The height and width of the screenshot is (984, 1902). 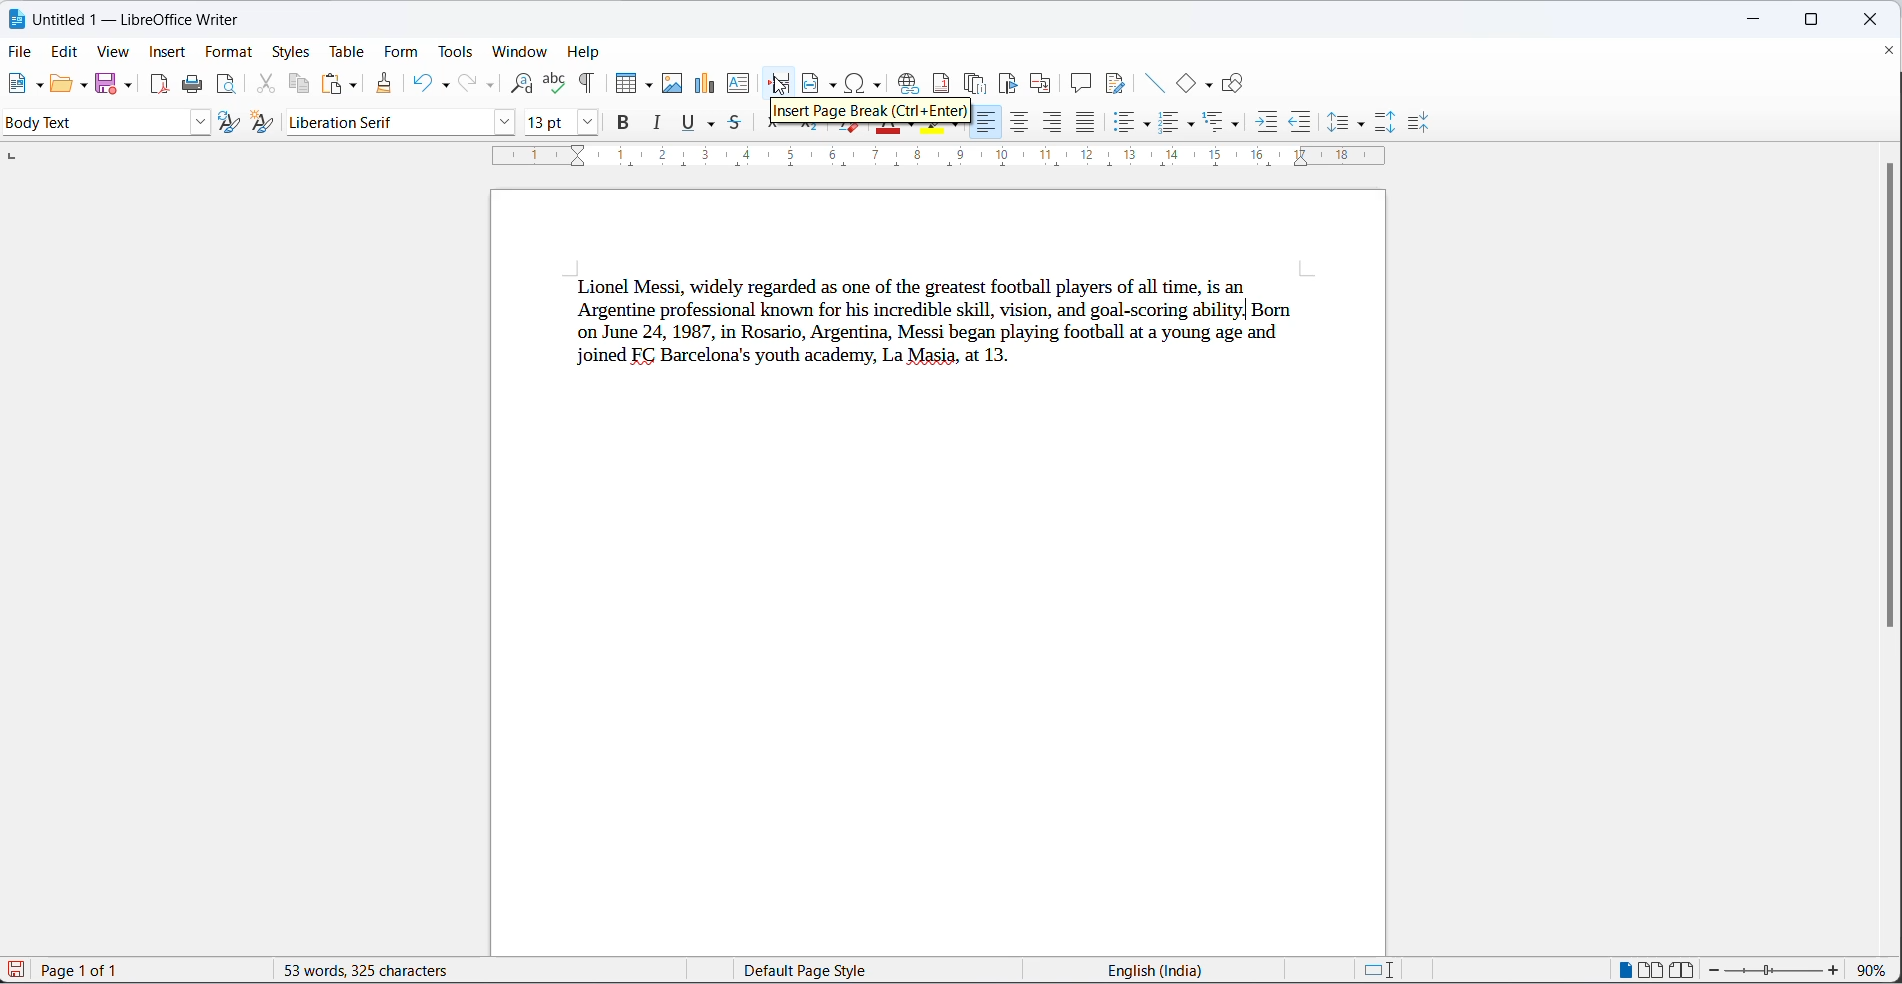 I want to click on book view, so click(x=1682, y=971).